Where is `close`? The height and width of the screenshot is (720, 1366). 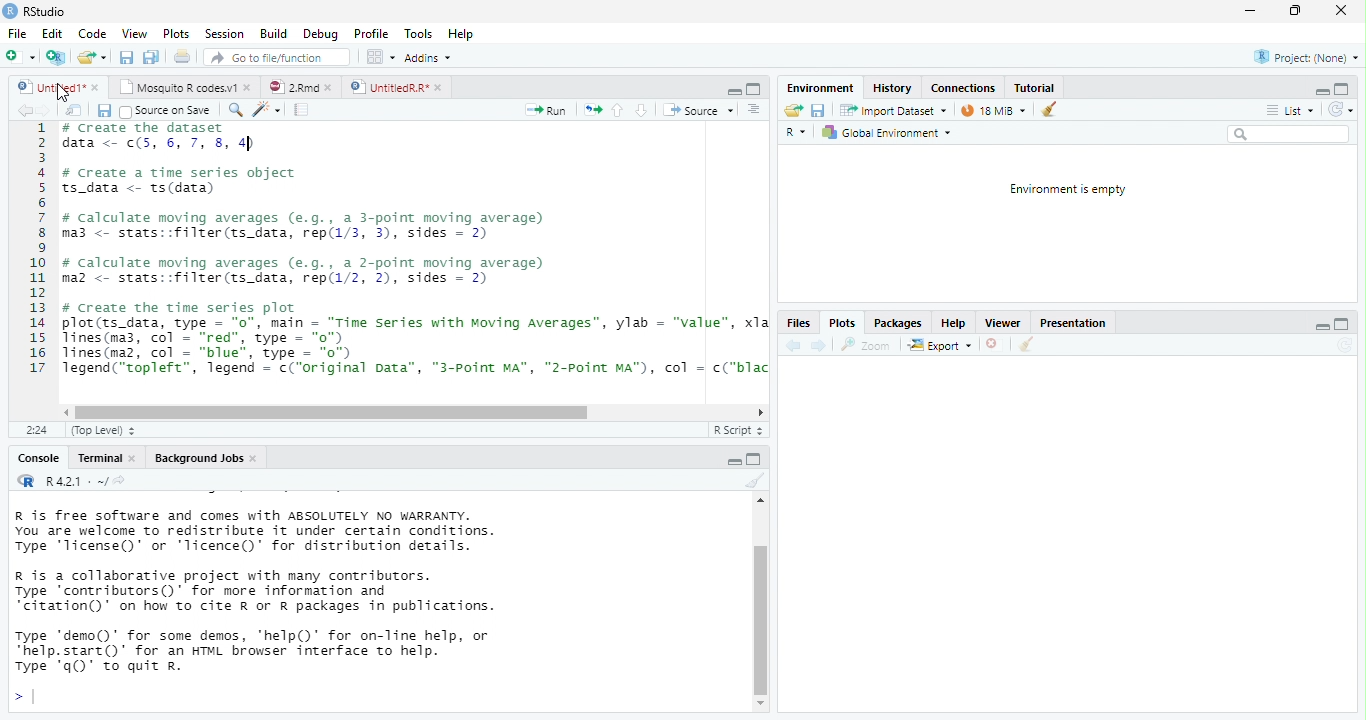
close is located at coordinates (256, 459).